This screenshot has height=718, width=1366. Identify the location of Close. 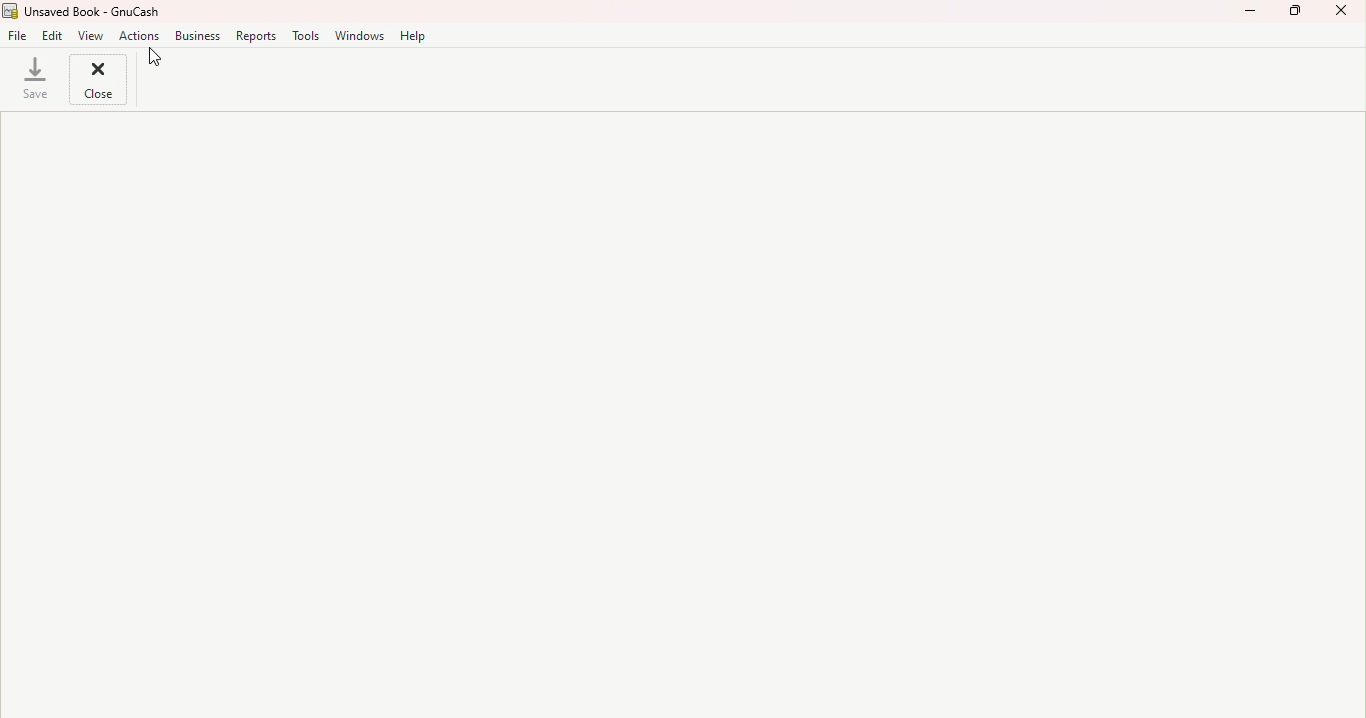
(105, 82).